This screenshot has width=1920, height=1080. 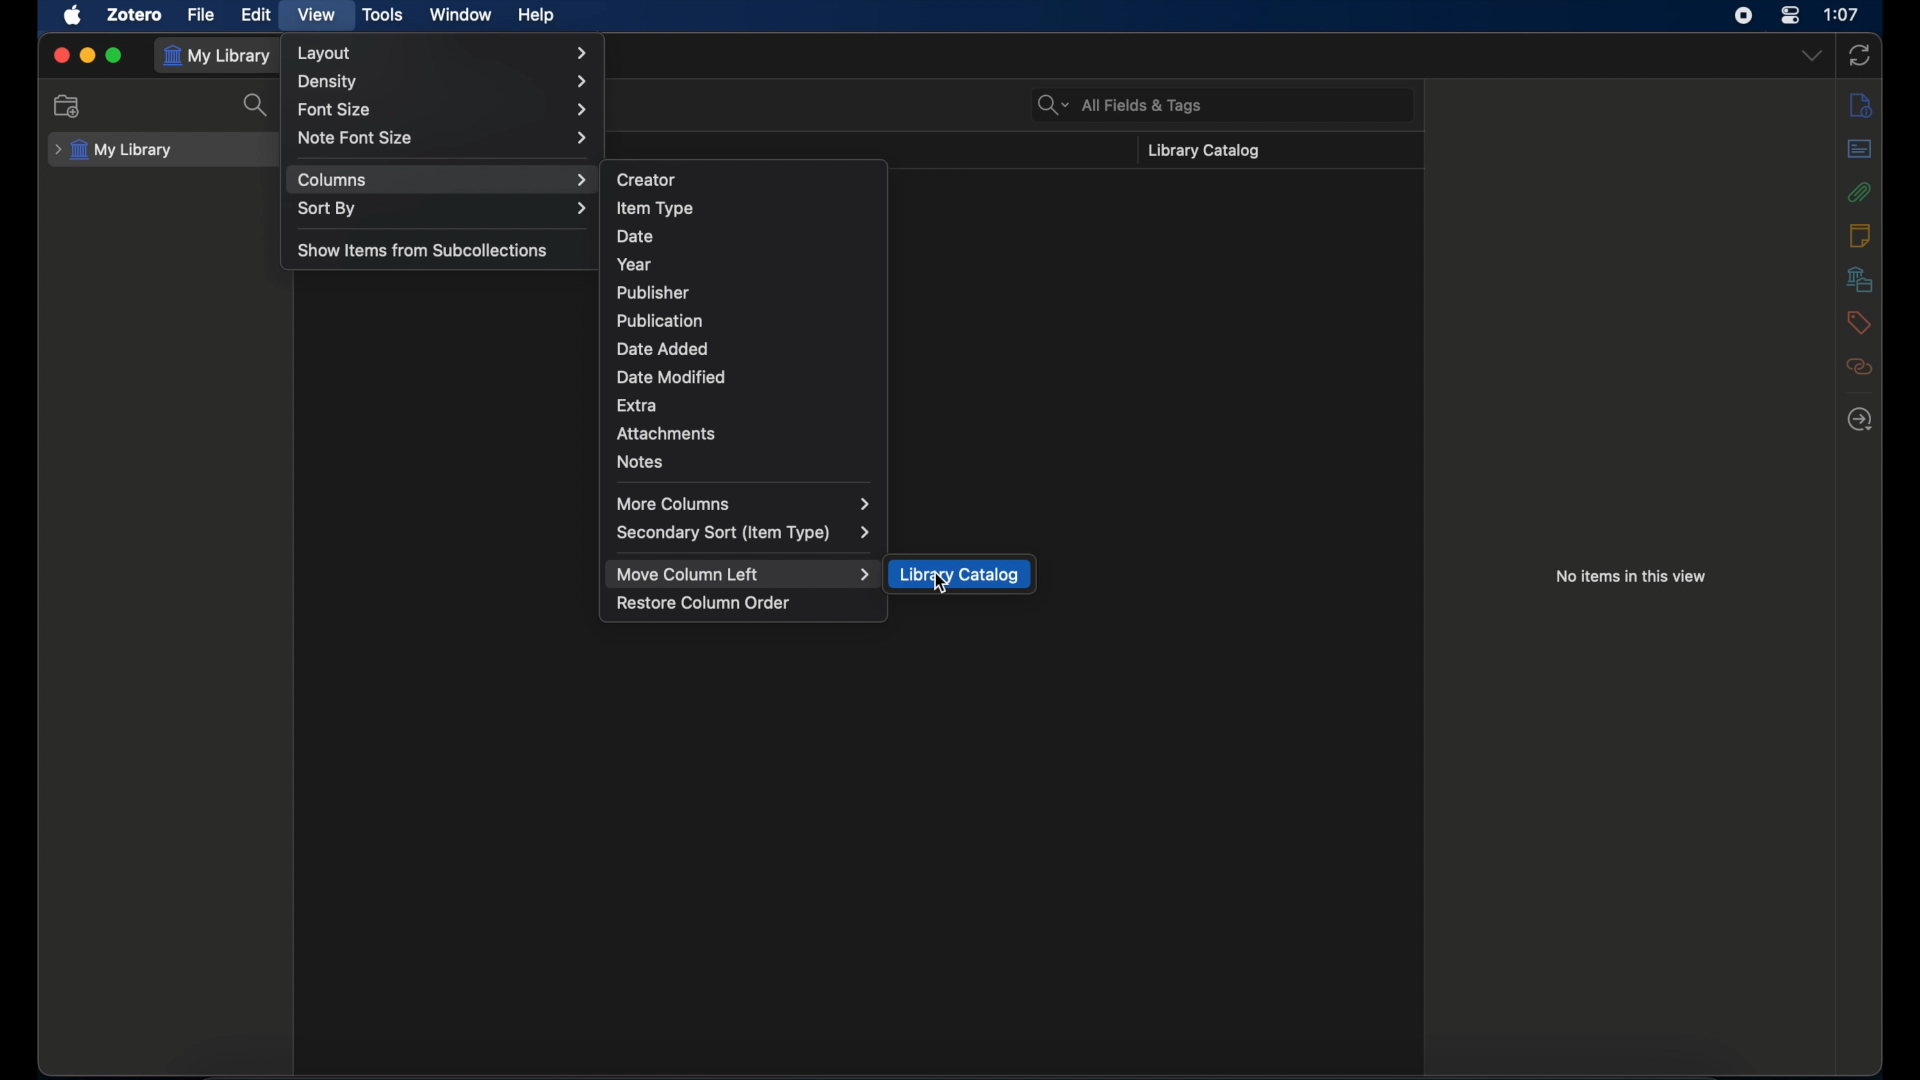 I want to click on tools, so click(x=383, y=15).